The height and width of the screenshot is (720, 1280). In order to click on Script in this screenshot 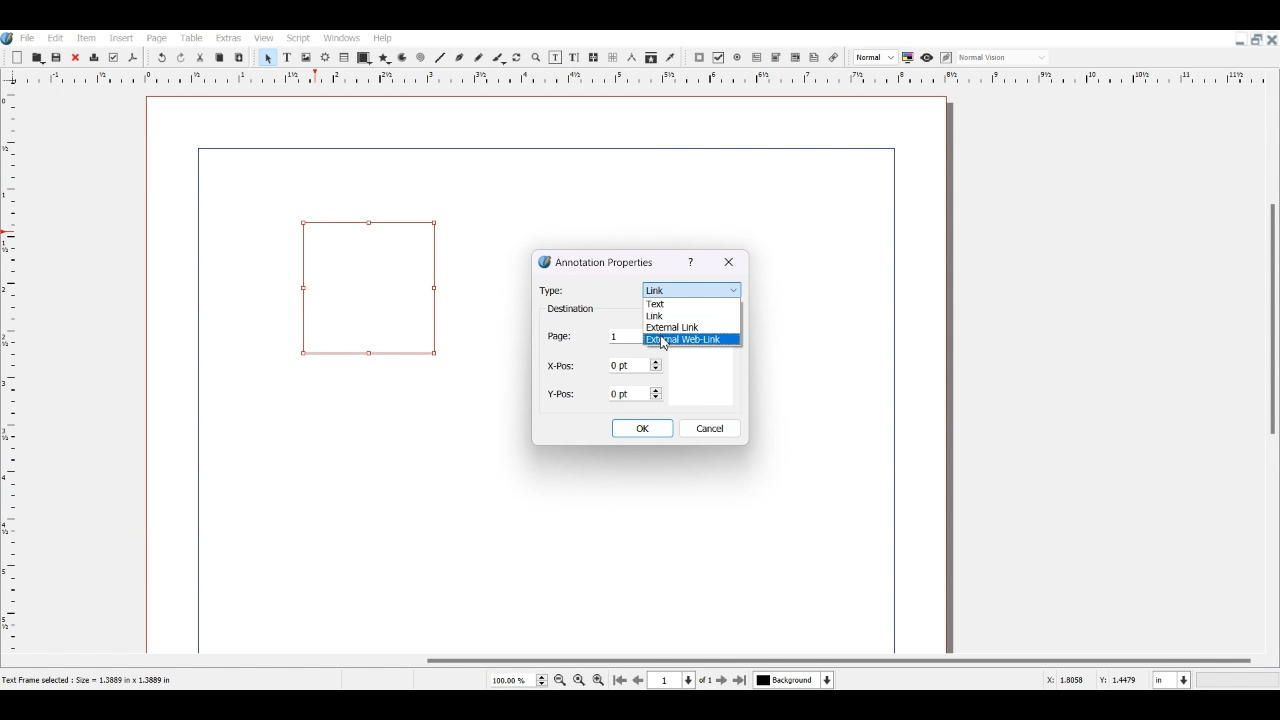, I will do `click(300, 37)`.